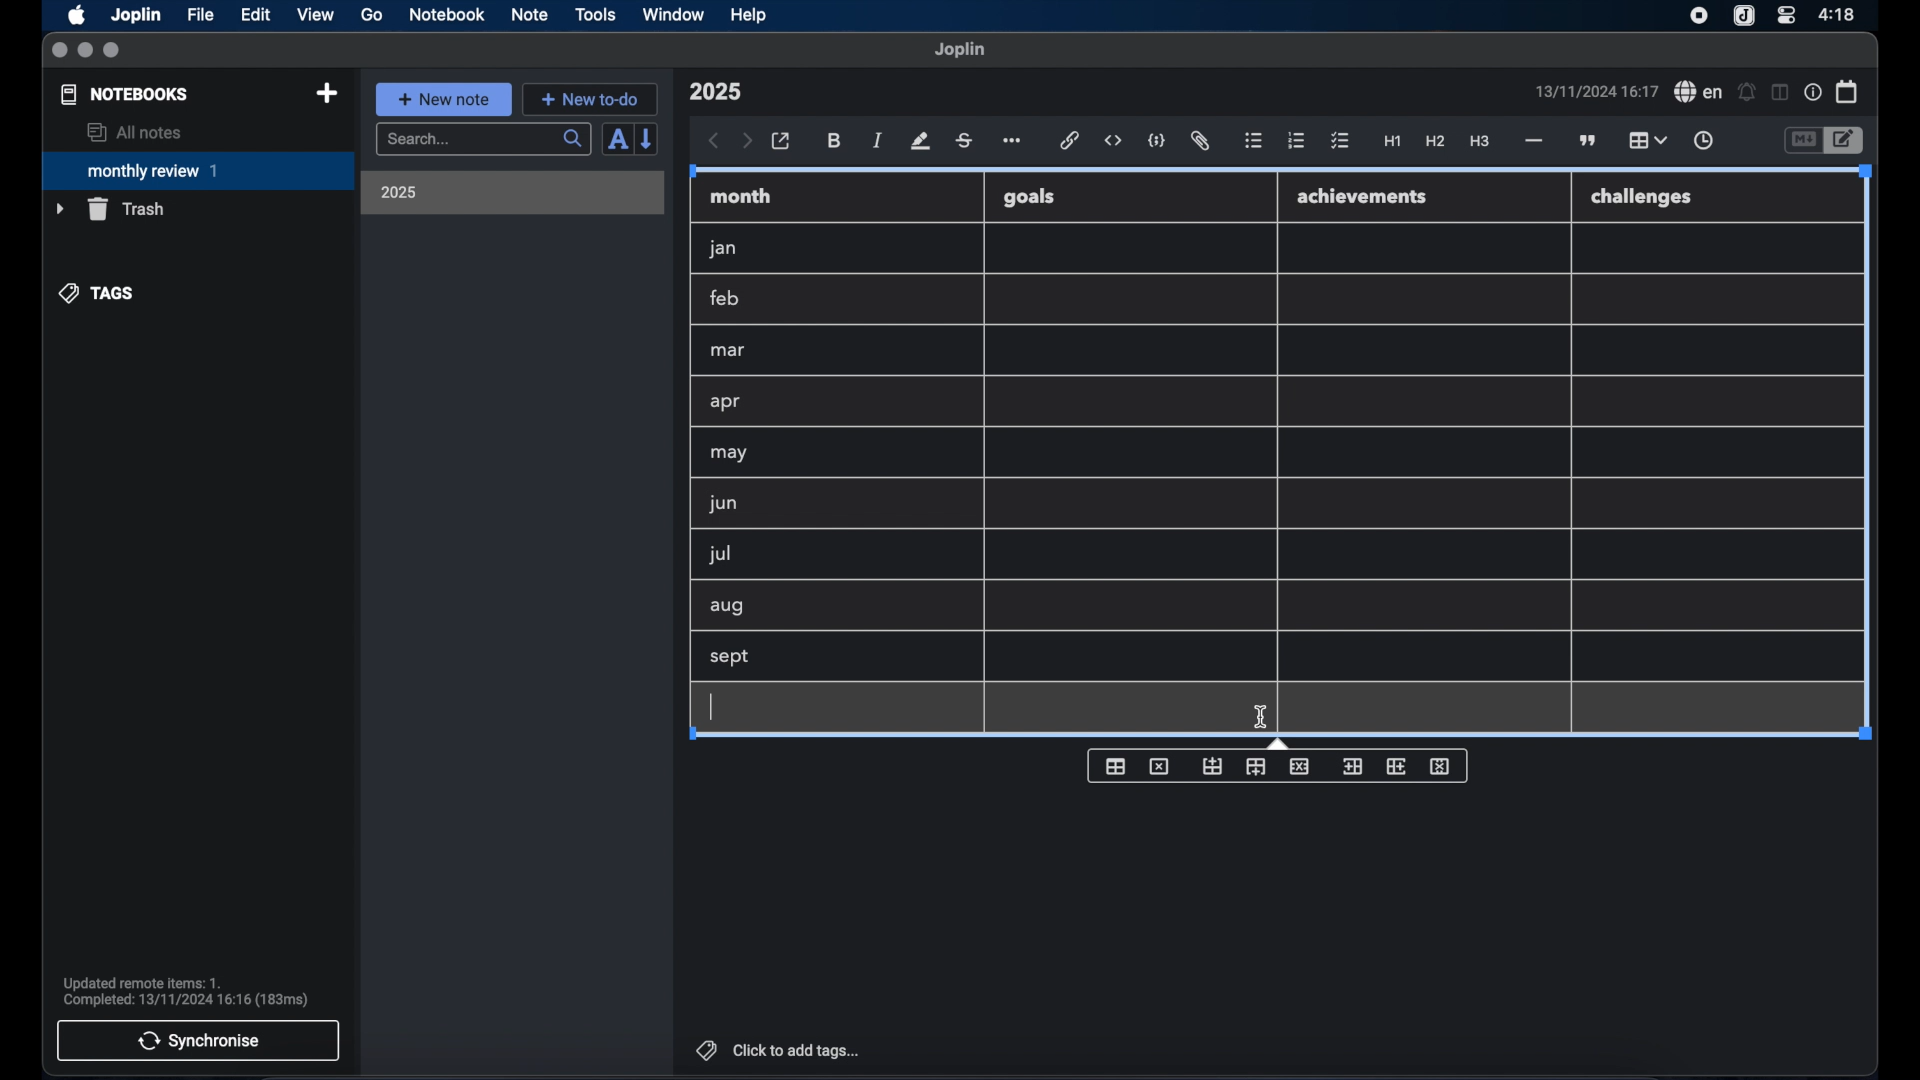 This screenshot has height=1080, width=1920. Describe the element at coordinates (1200, 141) in the screenshot. I see `attach file` at that location.